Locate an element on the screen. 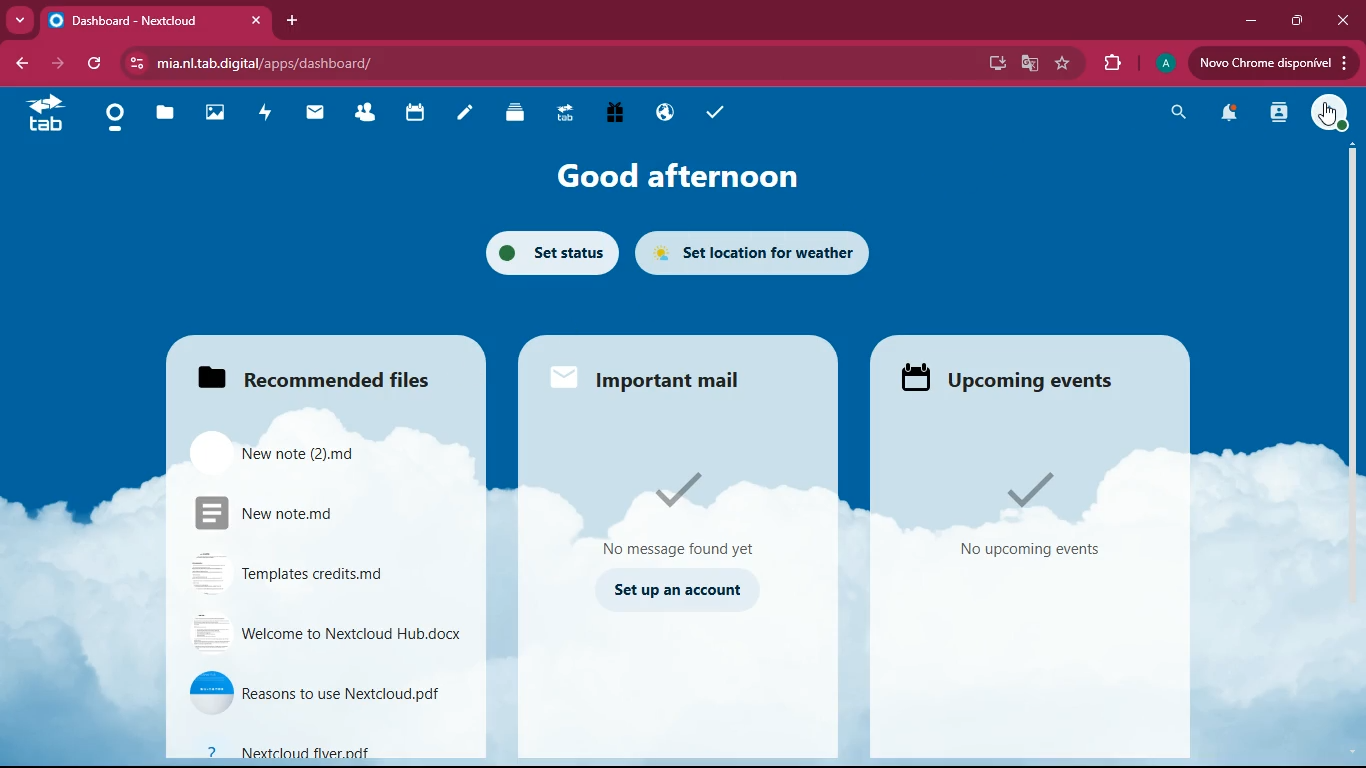  refresh is located at coordinates (94, 64).